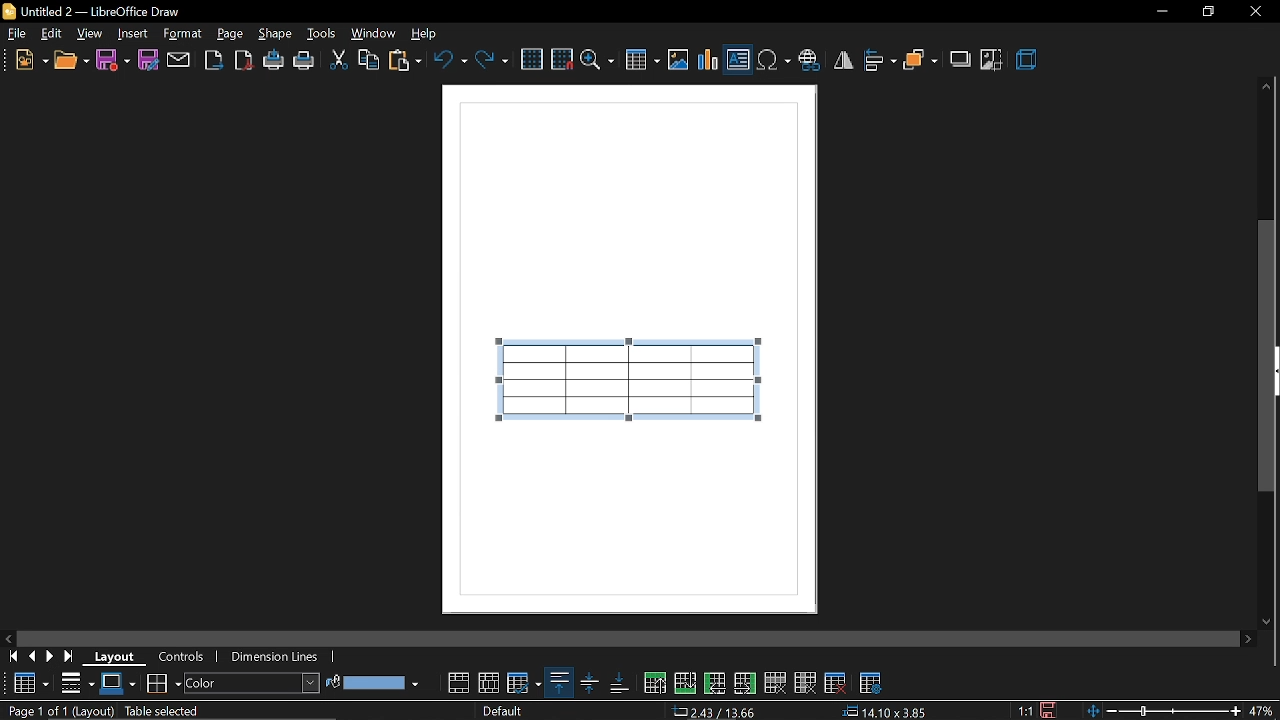 Image resolution: width=1280 pixels, height=720 pixels. Describe the element at coordinates (1162, 712) in the screenshot. I see `zoom change` at that location.